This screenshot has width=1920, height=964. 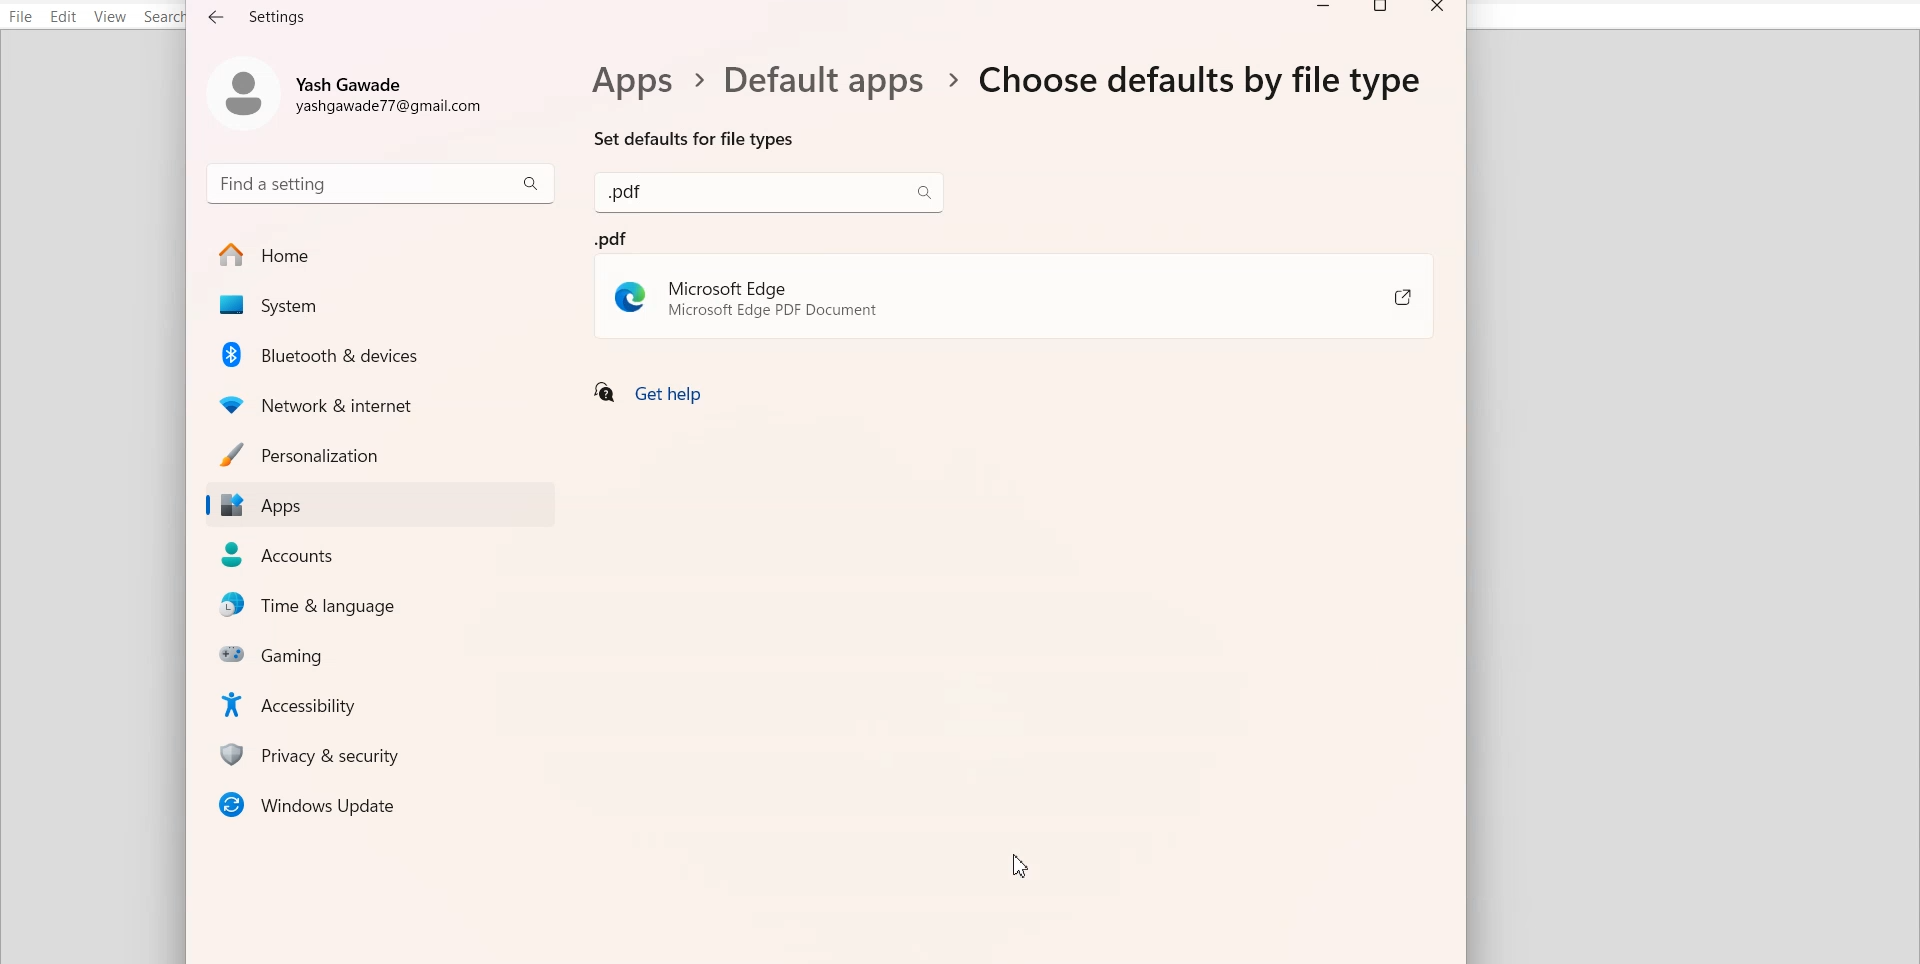 What do you see at coordinates (386, 754) in the screenshot?
I see `Privacy & security` at bounding box center [386, 754].